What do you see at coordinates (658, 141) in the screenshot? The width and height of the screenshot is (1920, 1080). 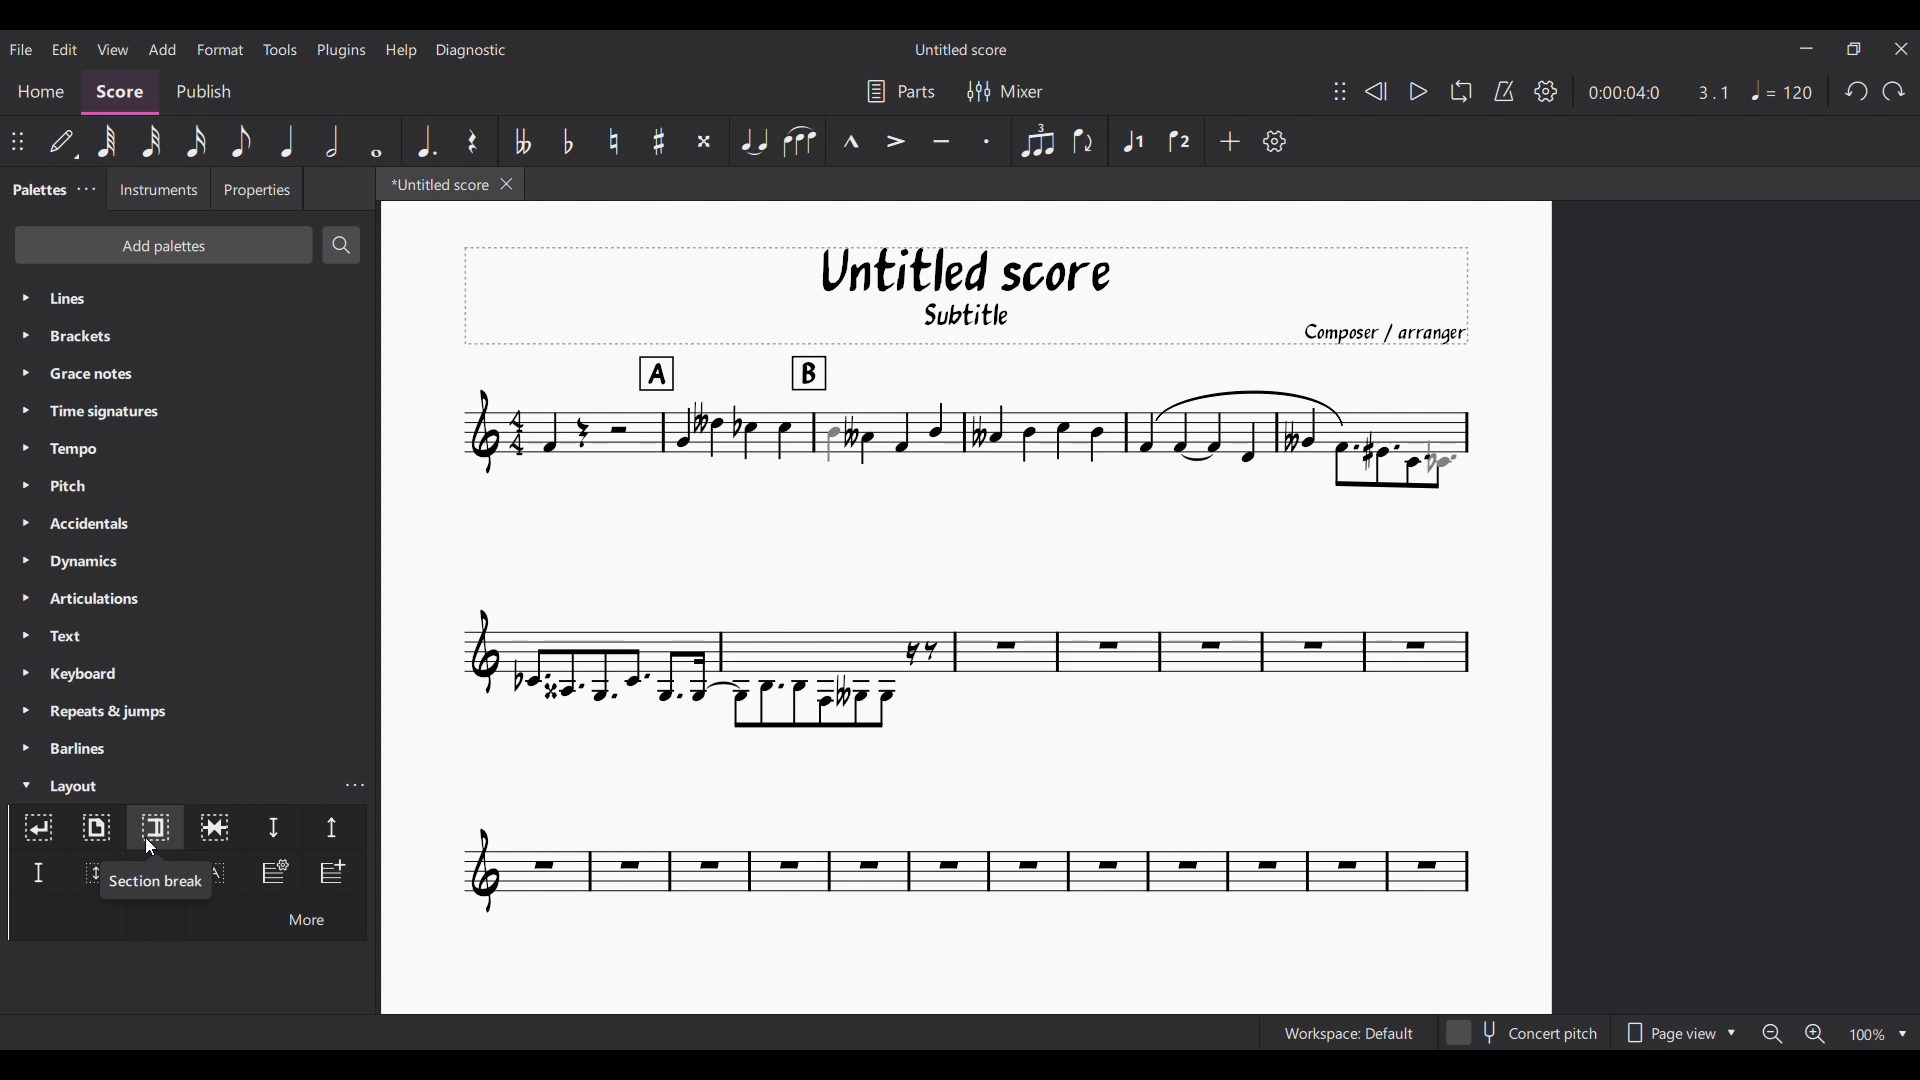 I see `Toggle sharp` at bounding box center [658, 141].